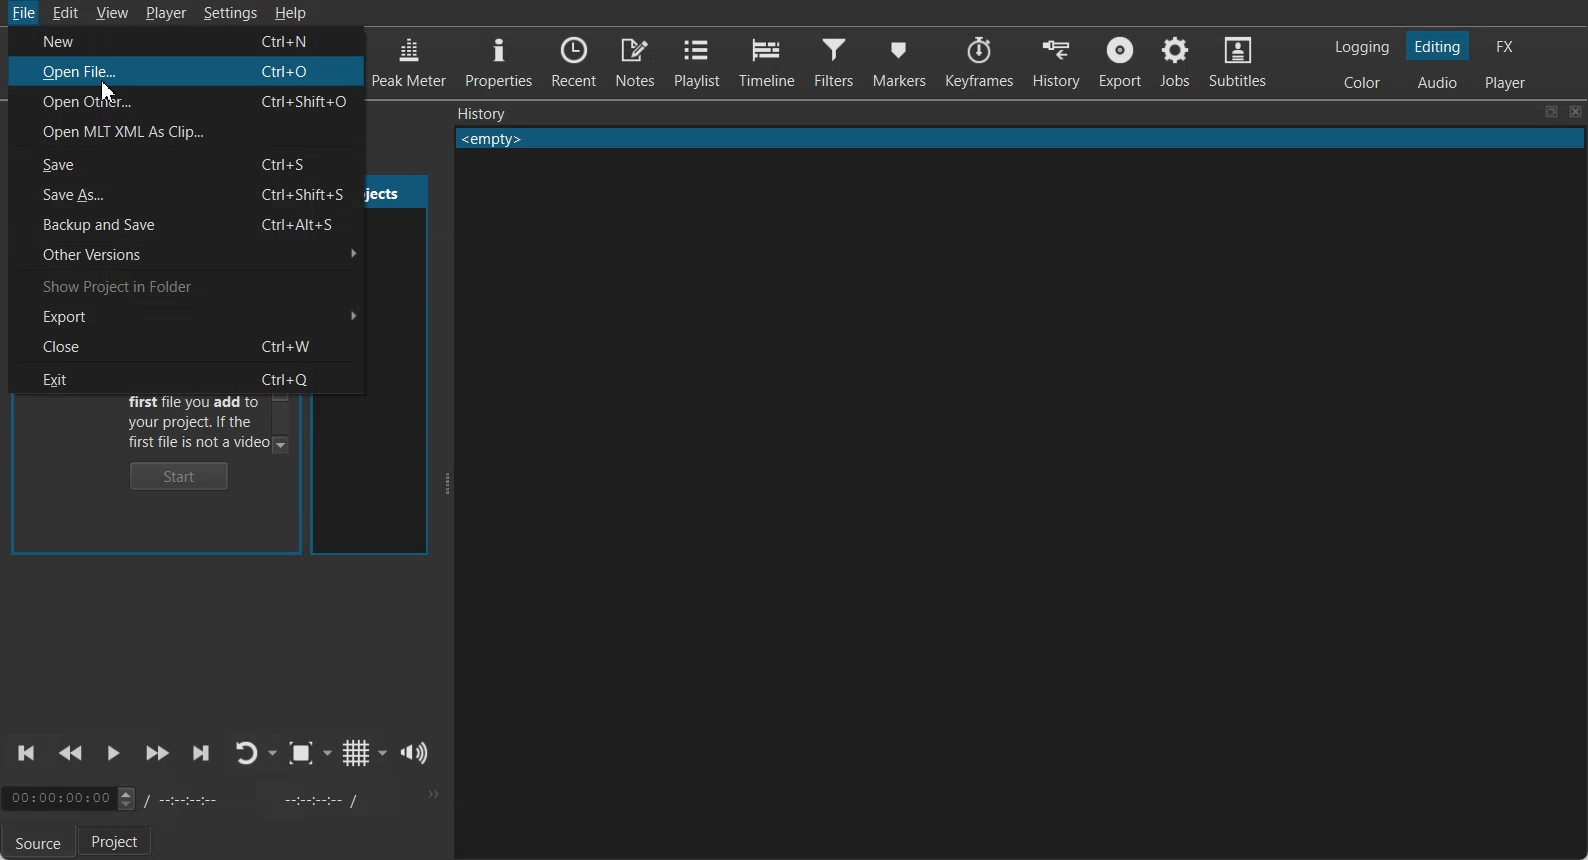 This screenshot has width=1588, height=860. What do you see at coordinates (498, 59) in the screenshot?
I see `Properties` at bounding box center [498, 59].